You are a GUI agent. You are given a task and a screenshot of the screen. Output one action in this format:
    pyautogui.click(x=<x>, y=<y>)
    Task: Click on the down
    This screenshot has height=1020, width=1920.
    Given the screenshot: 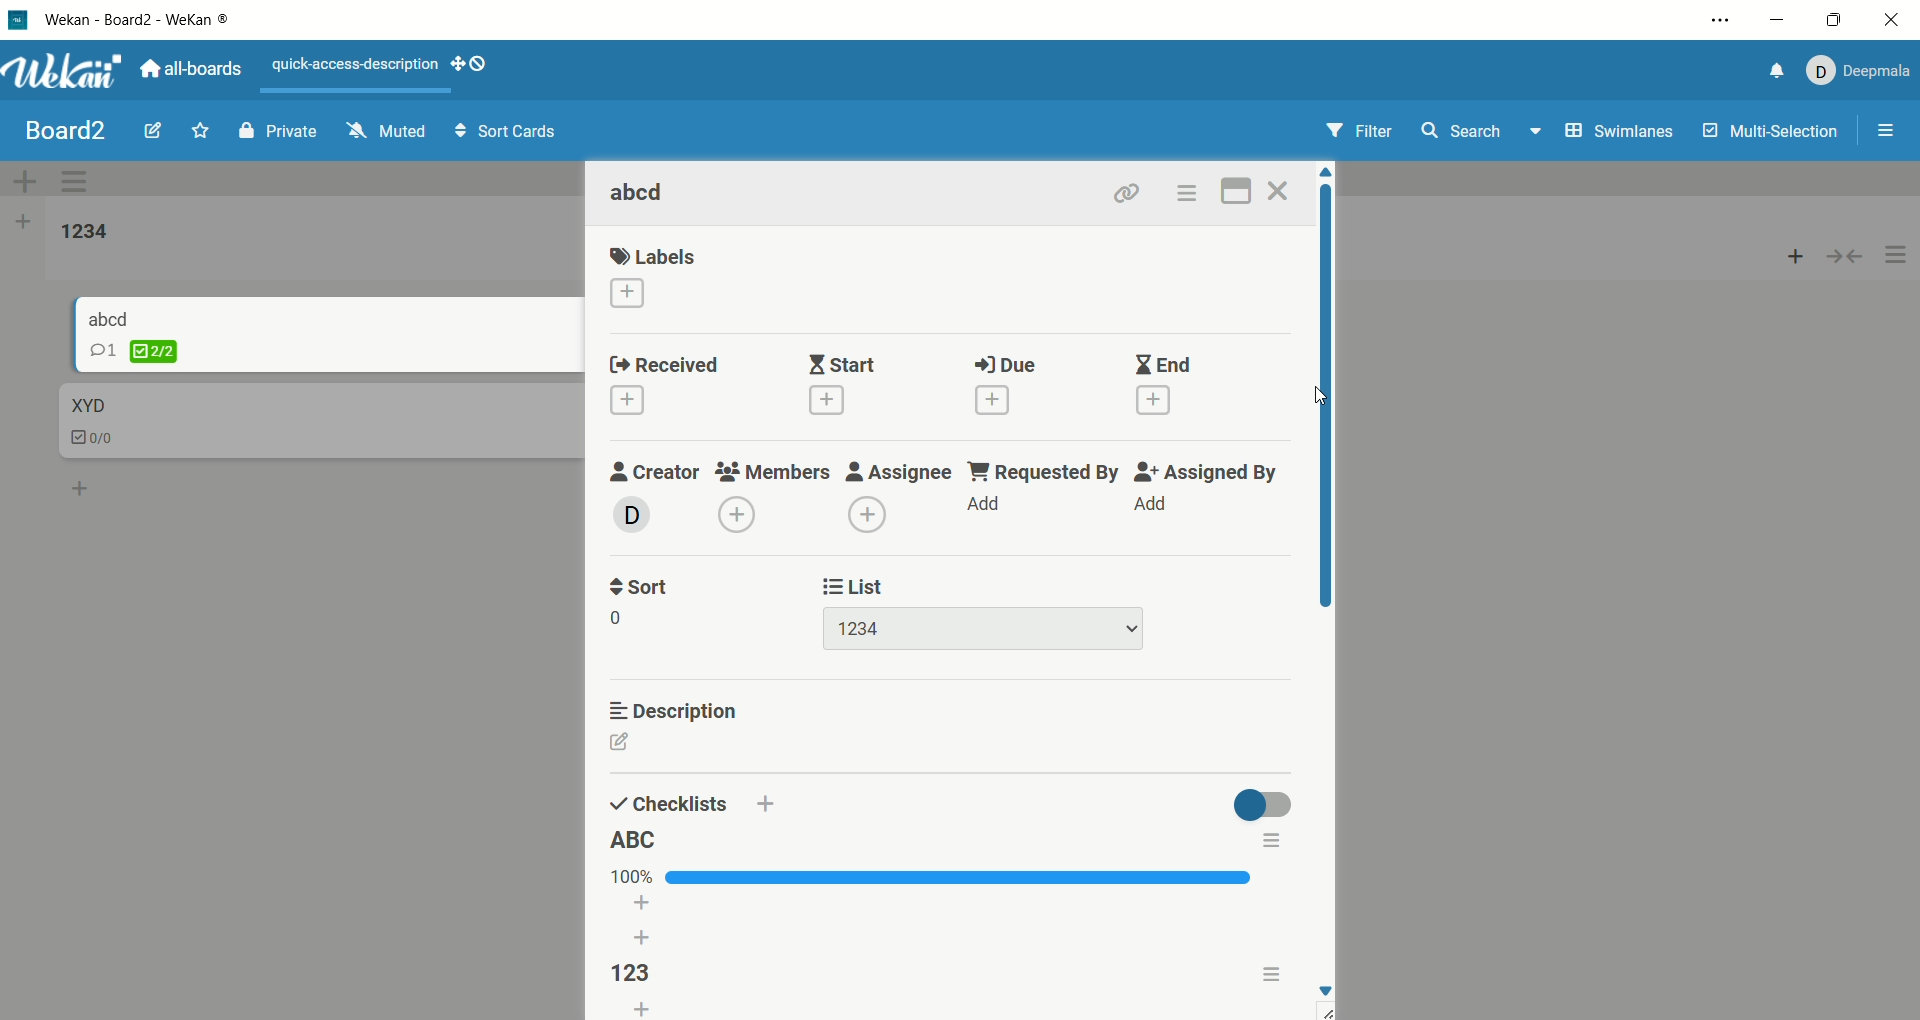 What is the action you would take?
    pyautogui.click(x=1330, y=989)
    